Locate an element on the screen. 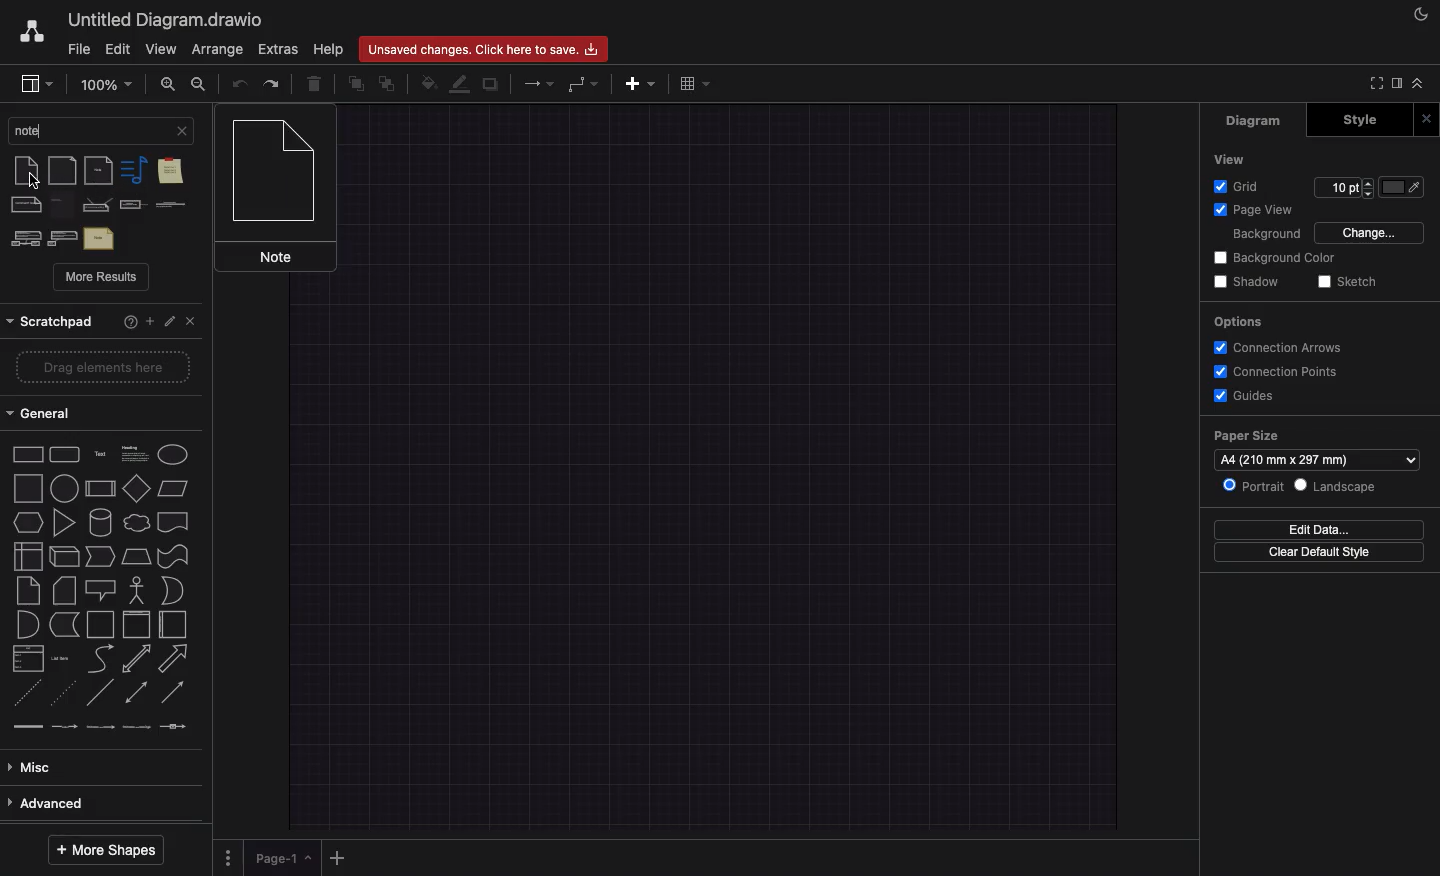 The image size is (1440, 876). More shapes is located at coordinates (113, 851).